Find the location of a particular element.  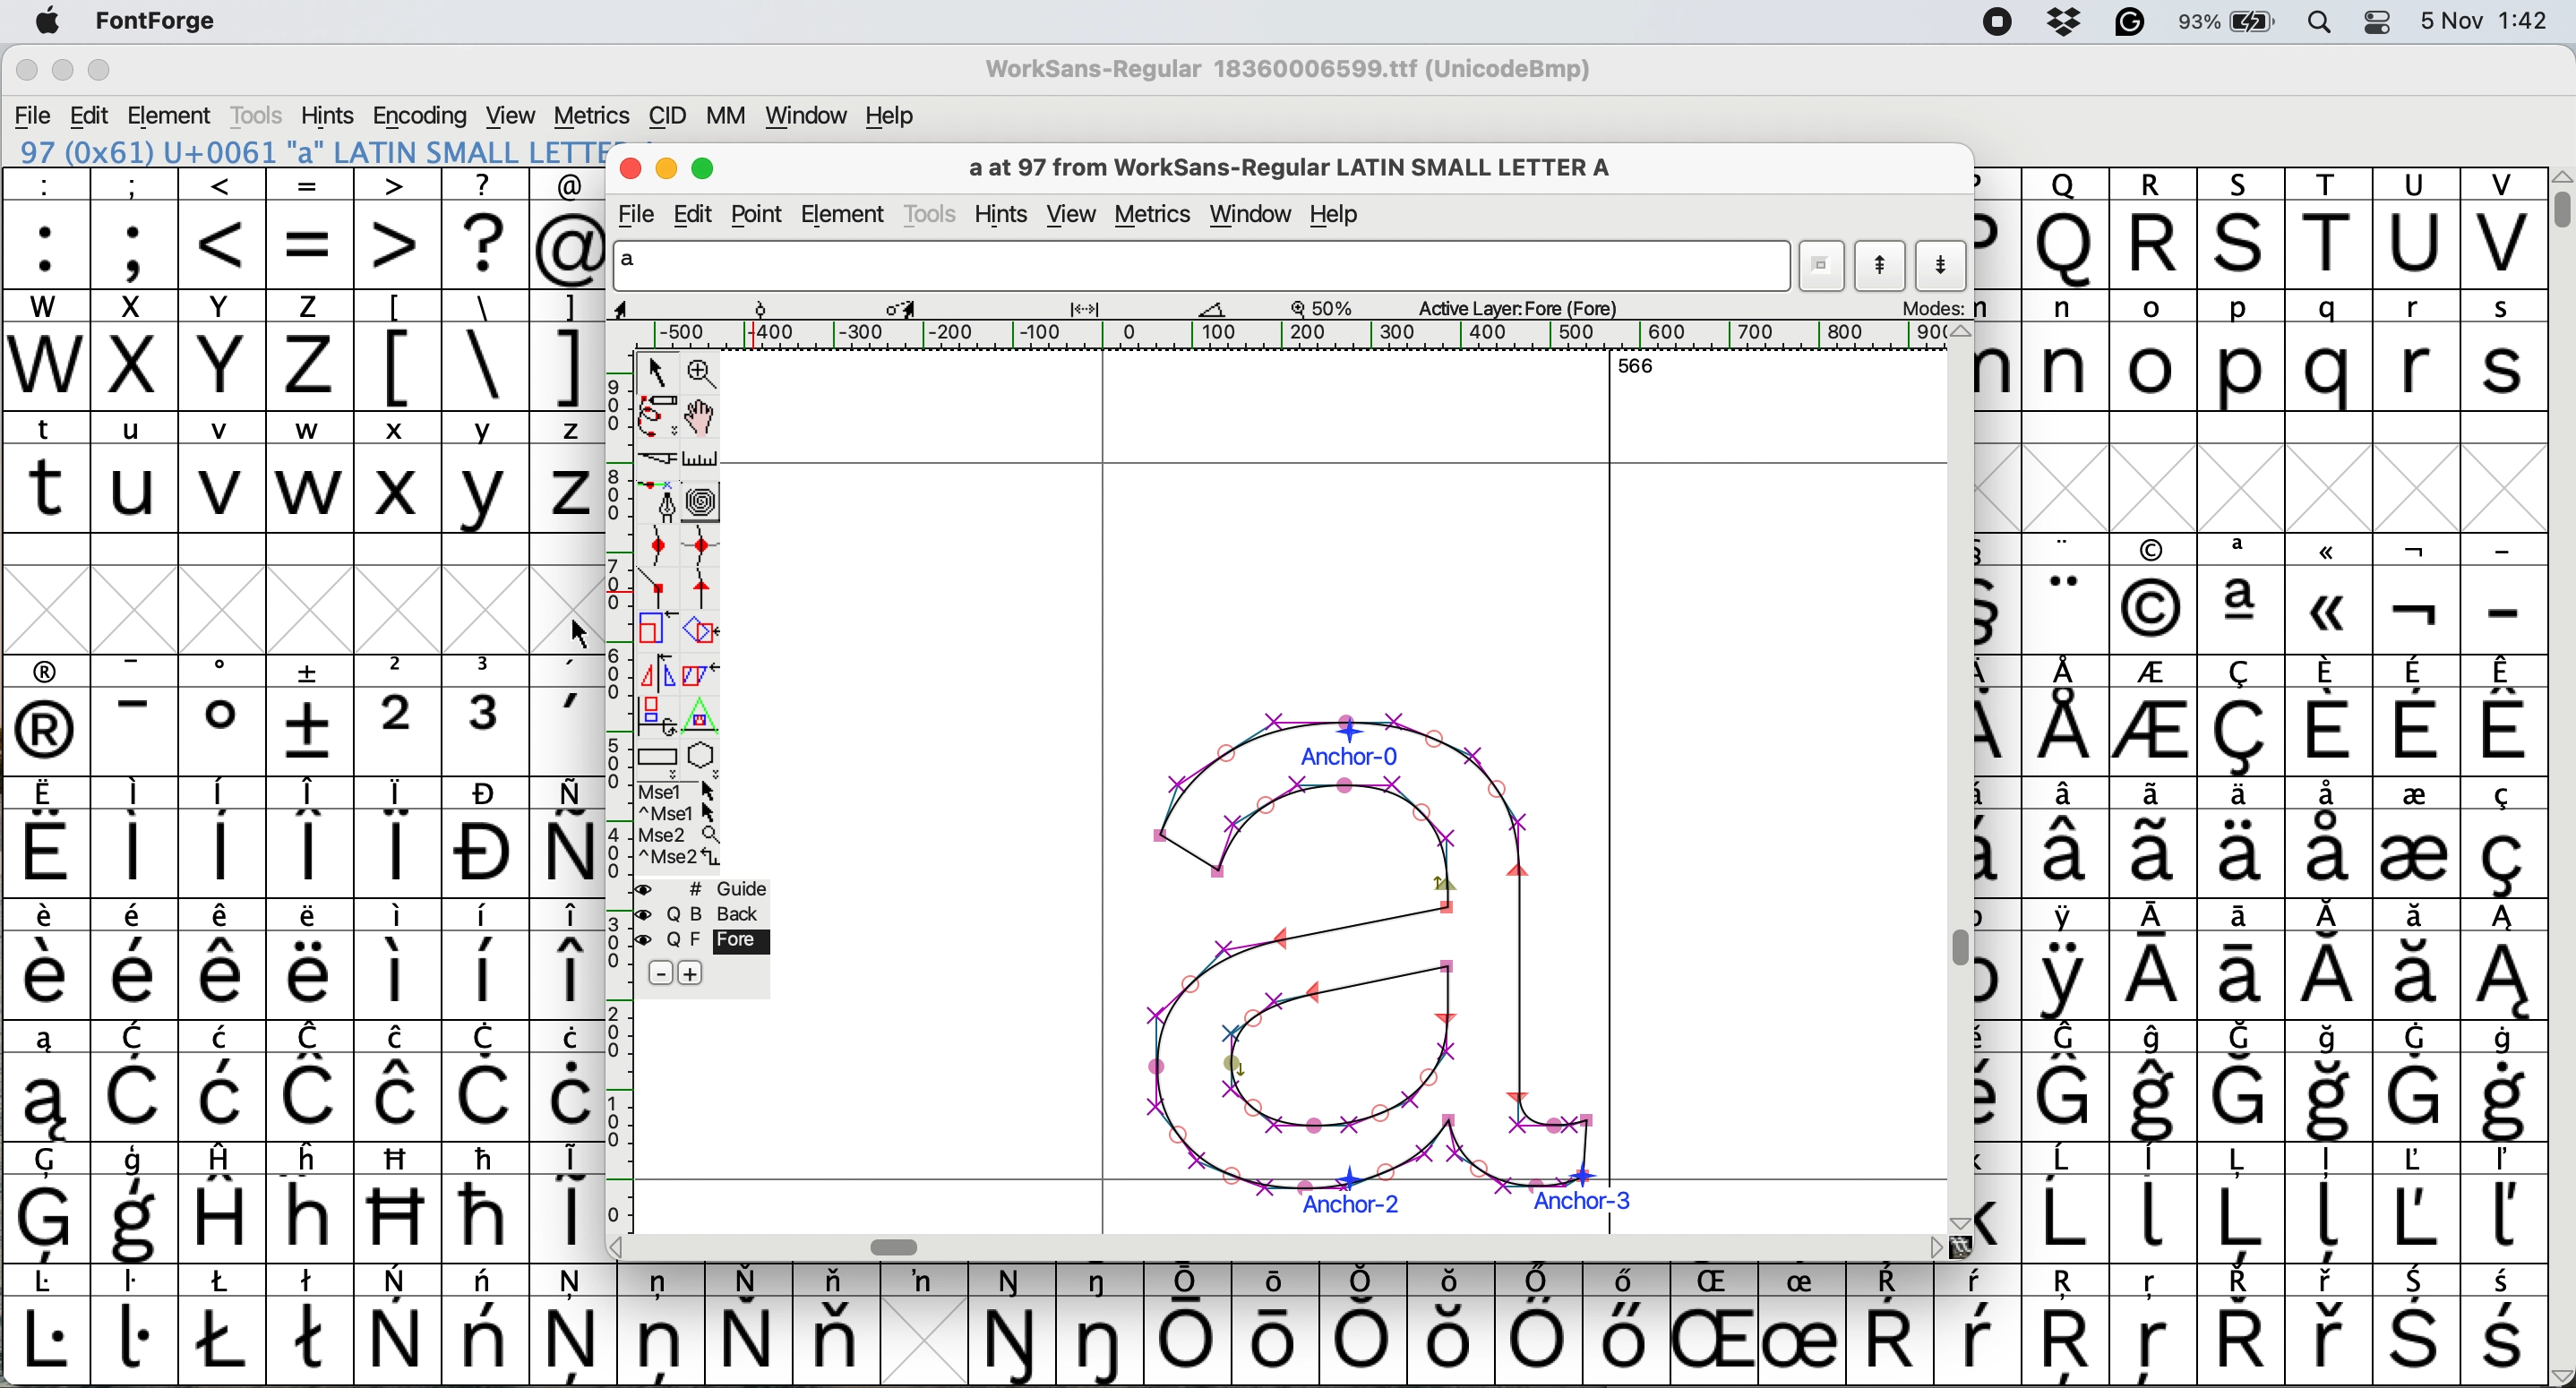

 is located at coordinates (2155, 1327).